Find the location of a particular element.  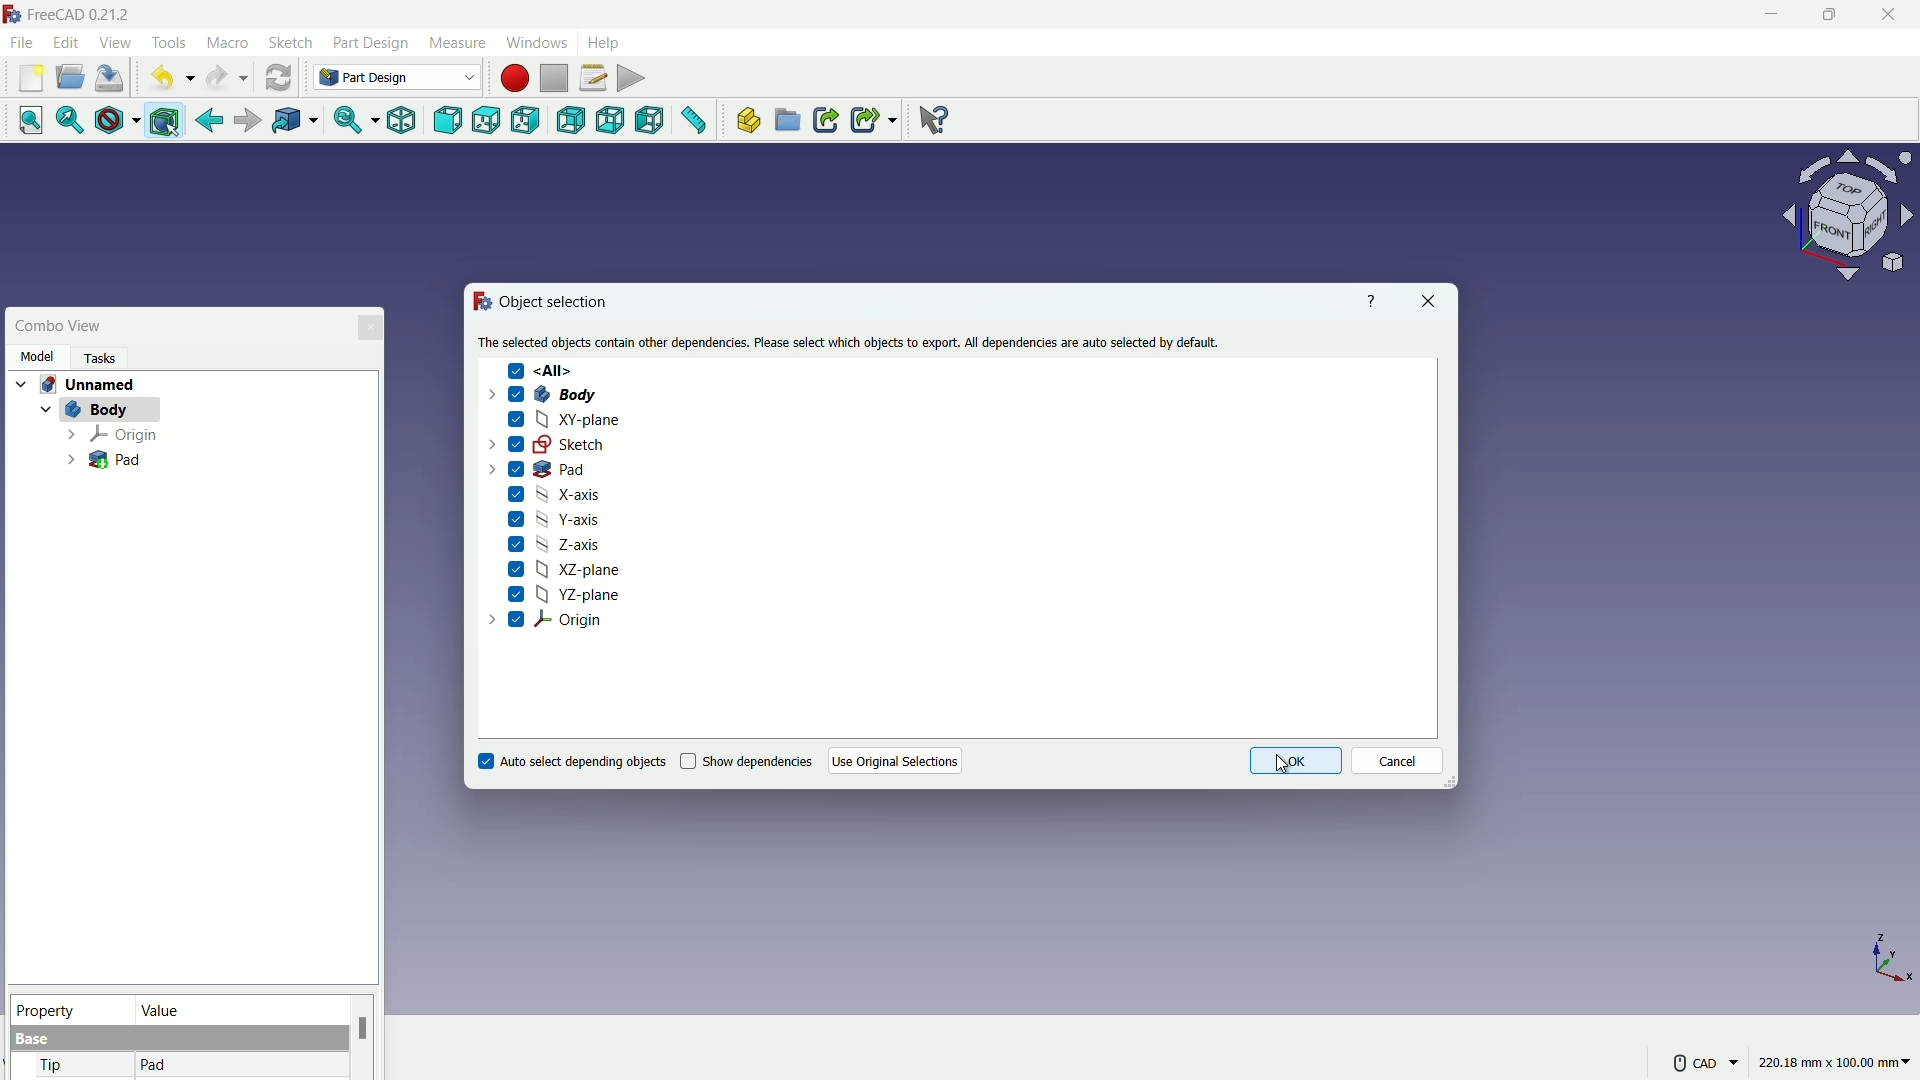

new file is located at coordinates (31, 78).